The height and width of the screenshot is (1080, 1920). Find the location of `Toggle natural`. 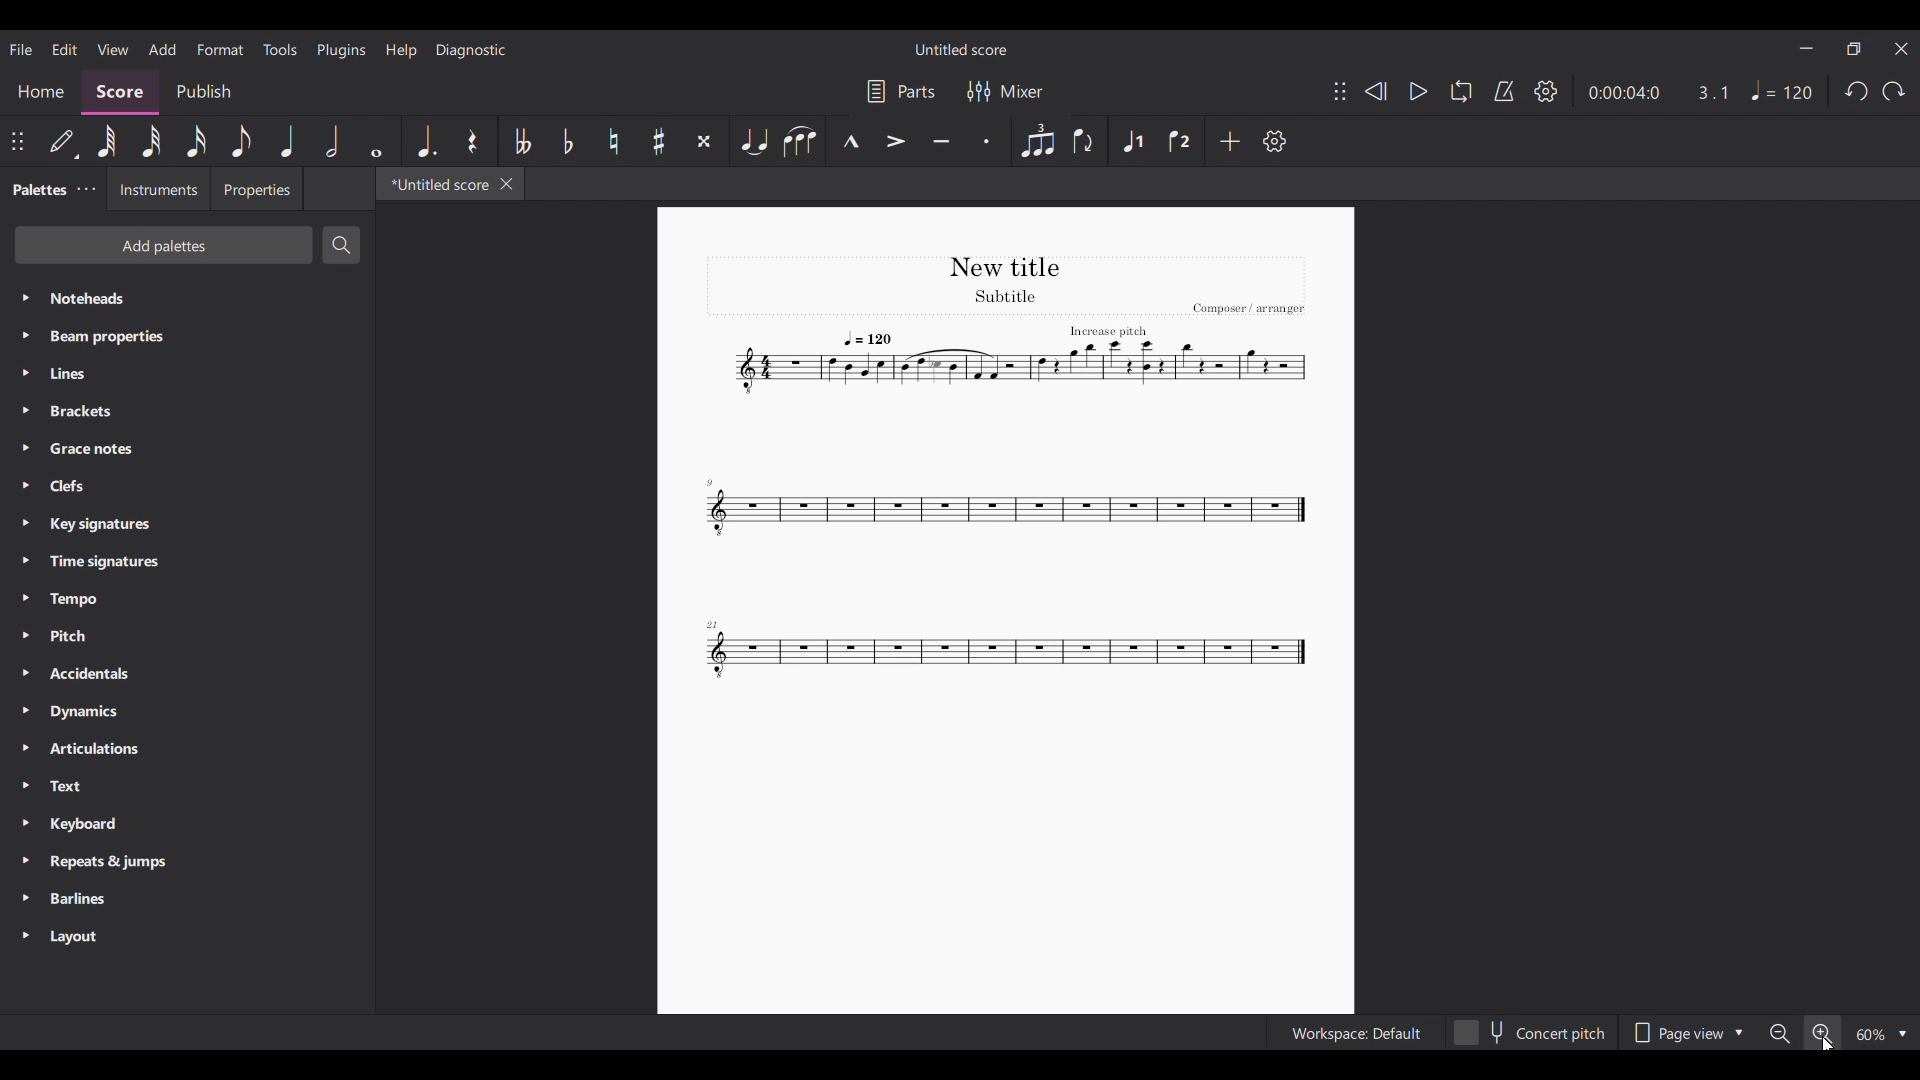

Toggle natural is located at coordinates (613, 142).